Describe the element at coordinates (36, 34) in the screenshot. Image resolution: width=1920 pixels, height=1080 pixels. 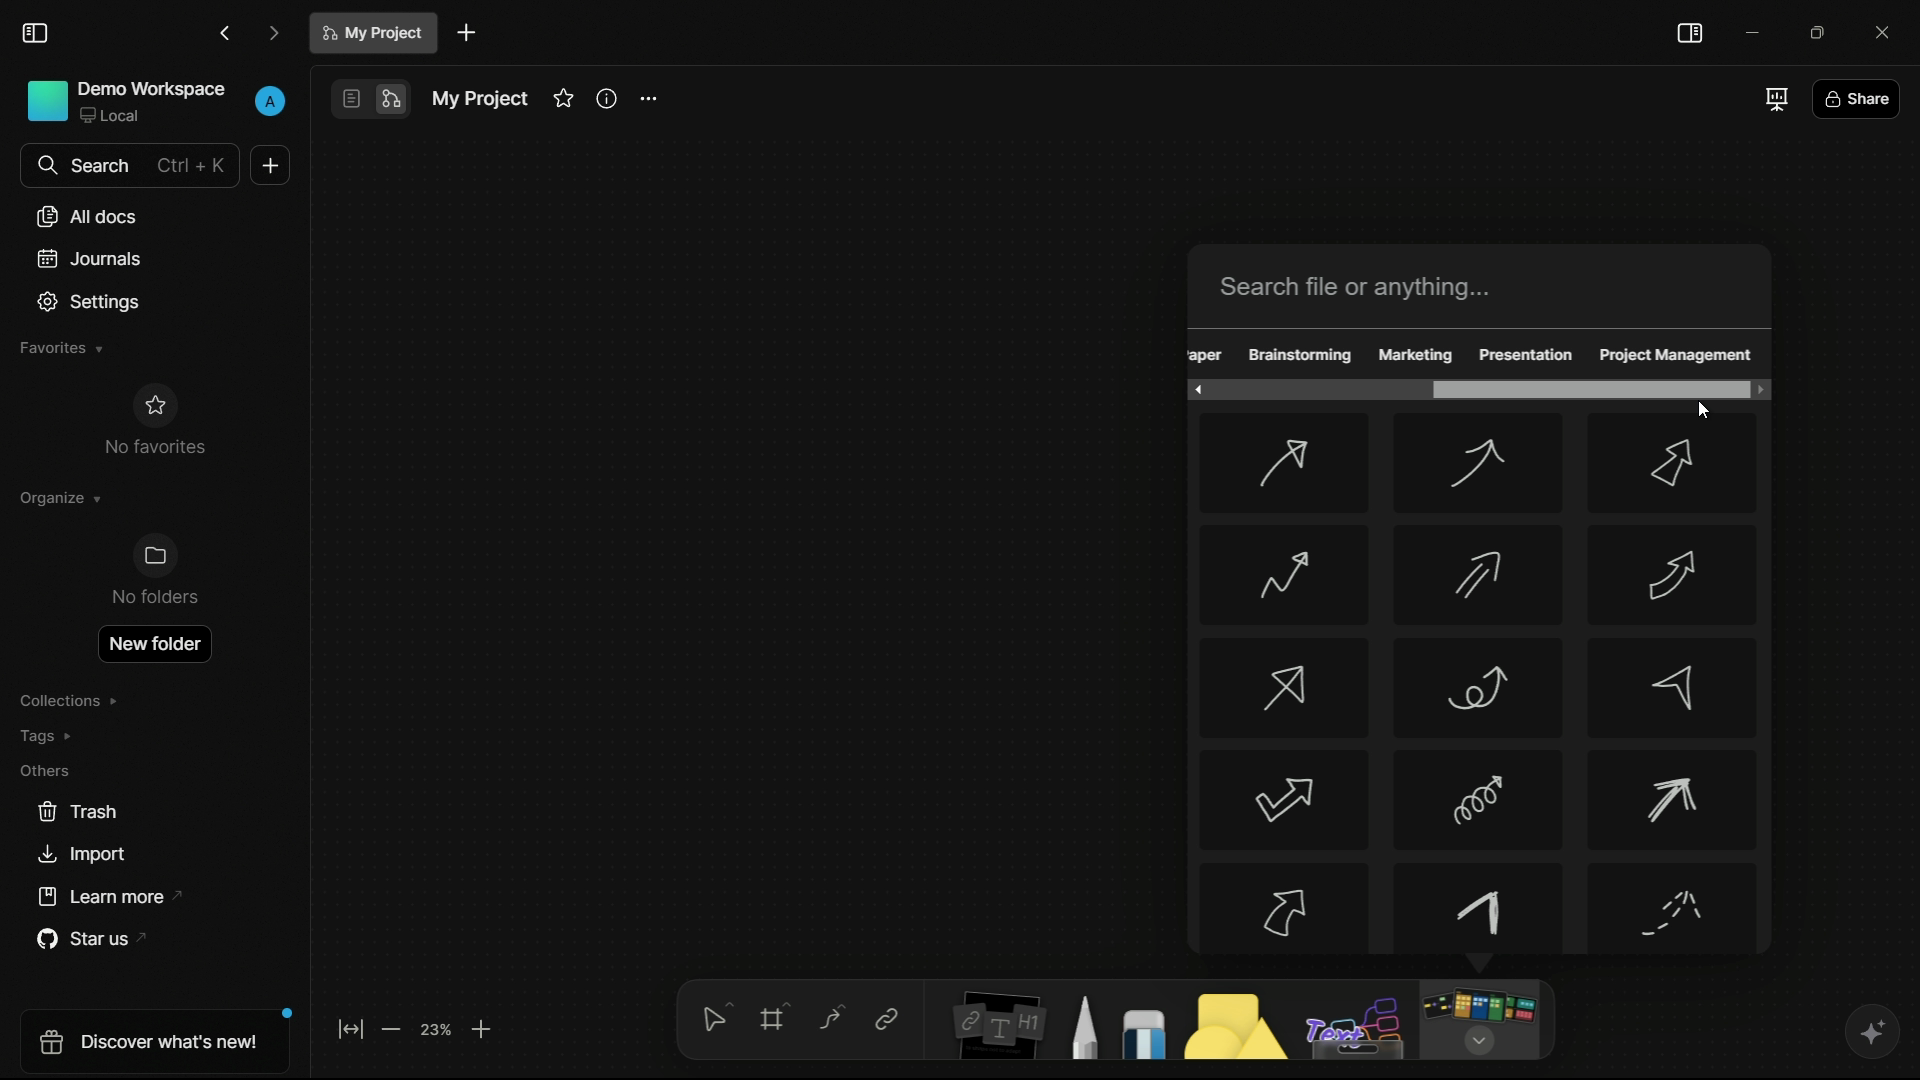
I see `toggle sidebar` at that location.